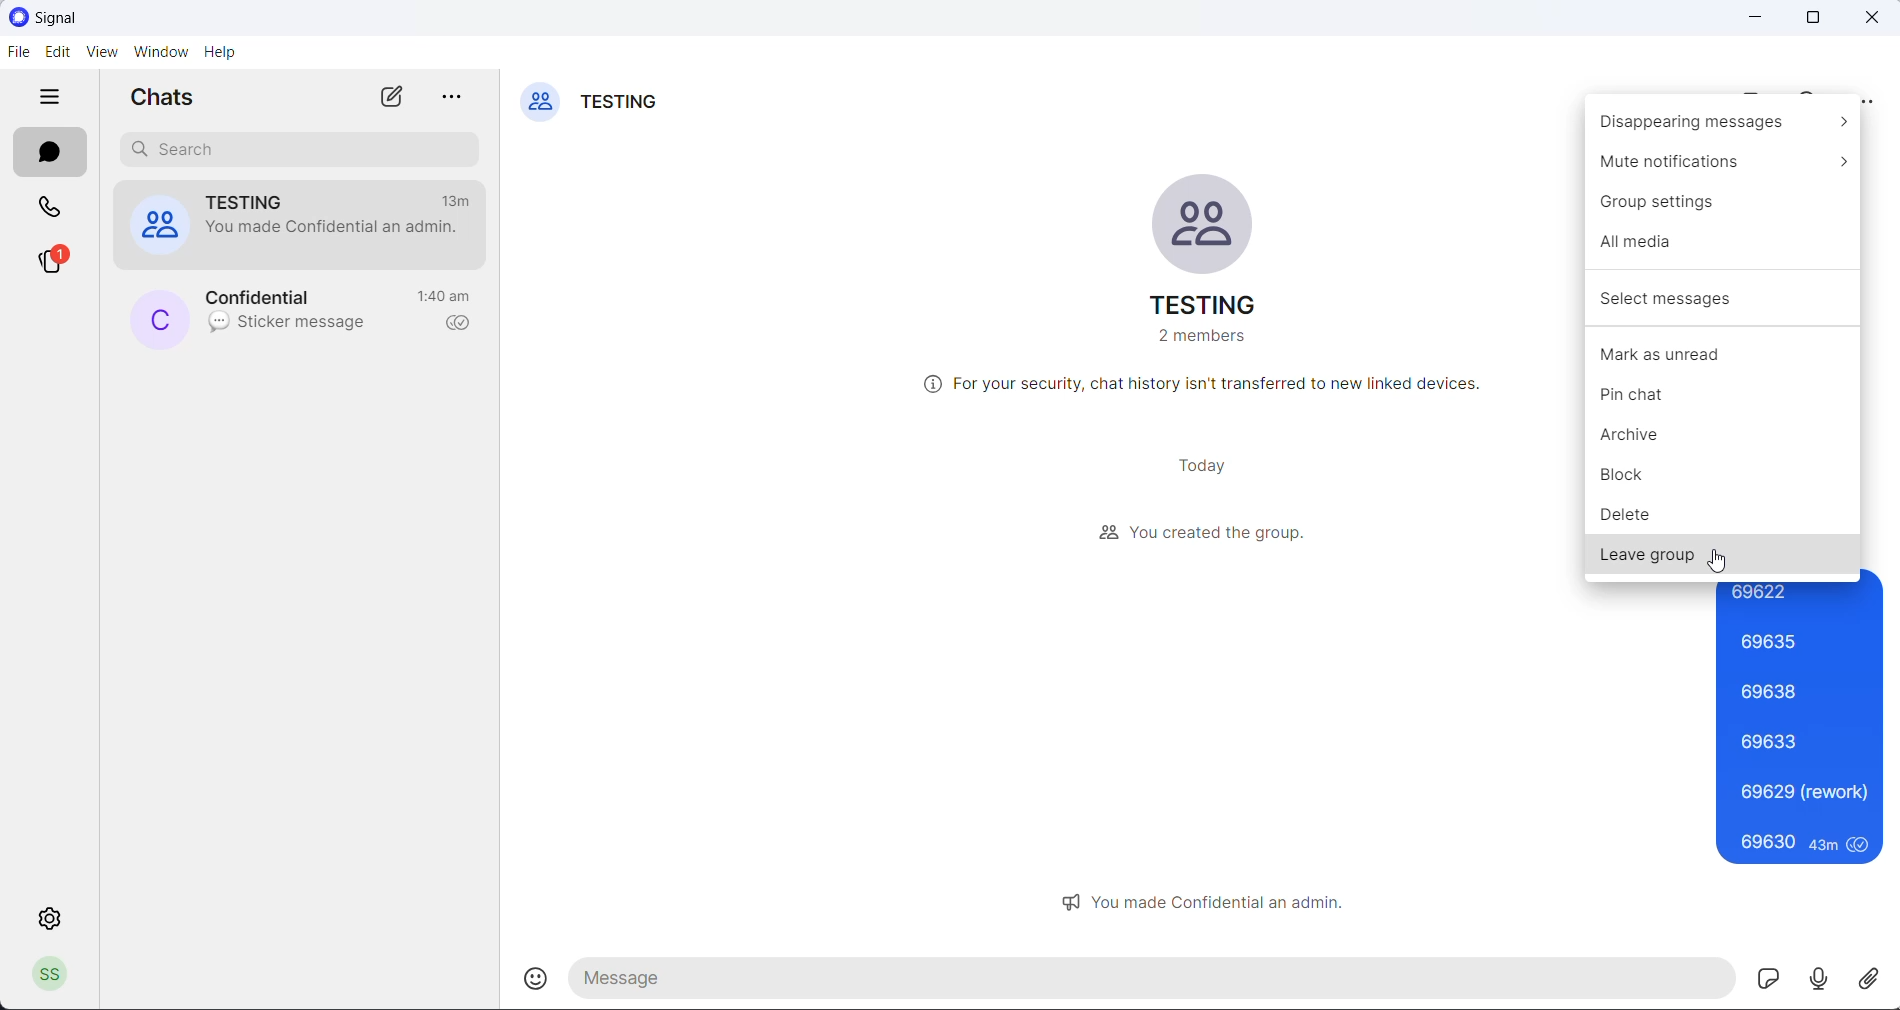 This screenshot has width=1900, height=1010. What do you see at coordinates (56, 974) in the screenshot?
I see `profile` at bounding box center [56, 974].